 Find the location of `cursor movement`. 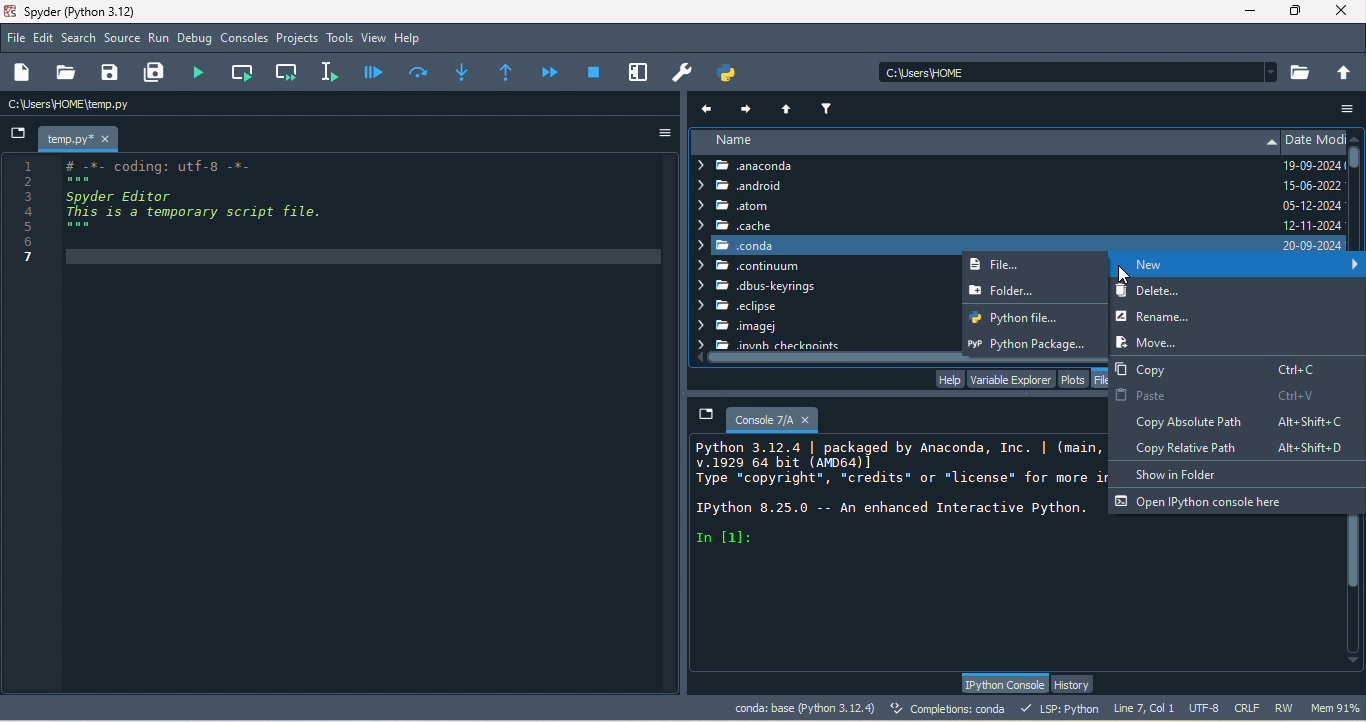

cursor movement is located at coordinates (1126, 277).